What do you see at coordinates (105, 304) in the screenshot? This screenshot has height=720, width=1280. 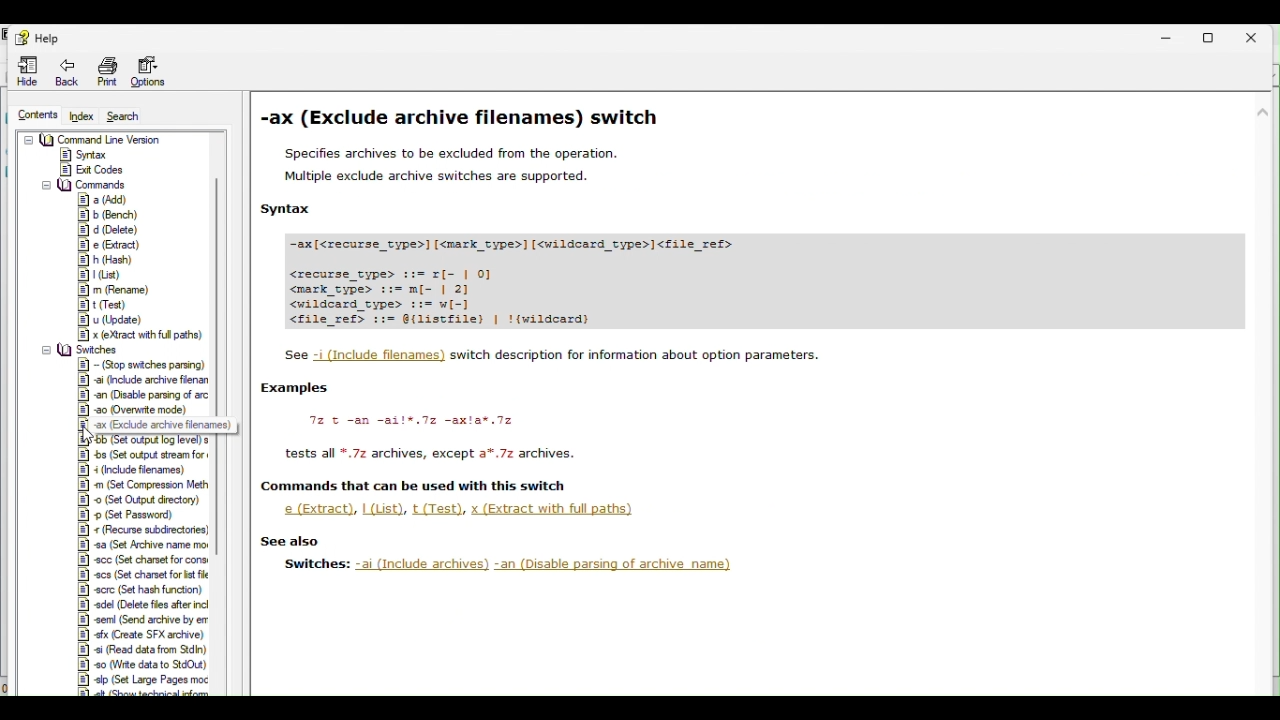 I see `8] t (Test)` at bounding box center [105, 304].